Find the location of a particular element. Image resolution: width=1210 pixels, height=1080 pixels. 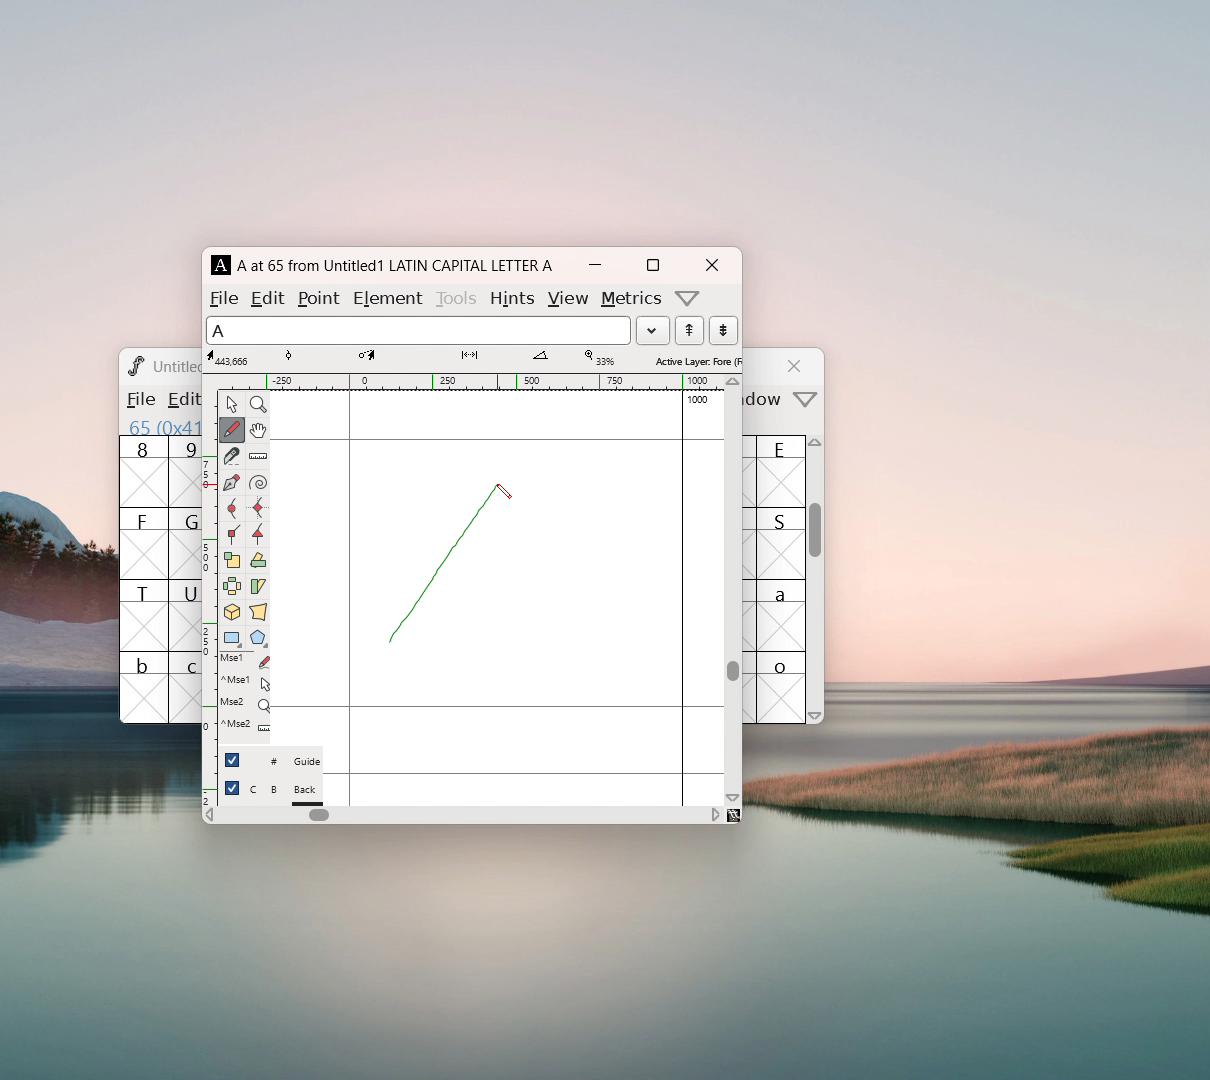

angle is located at coordinates (541, 358).